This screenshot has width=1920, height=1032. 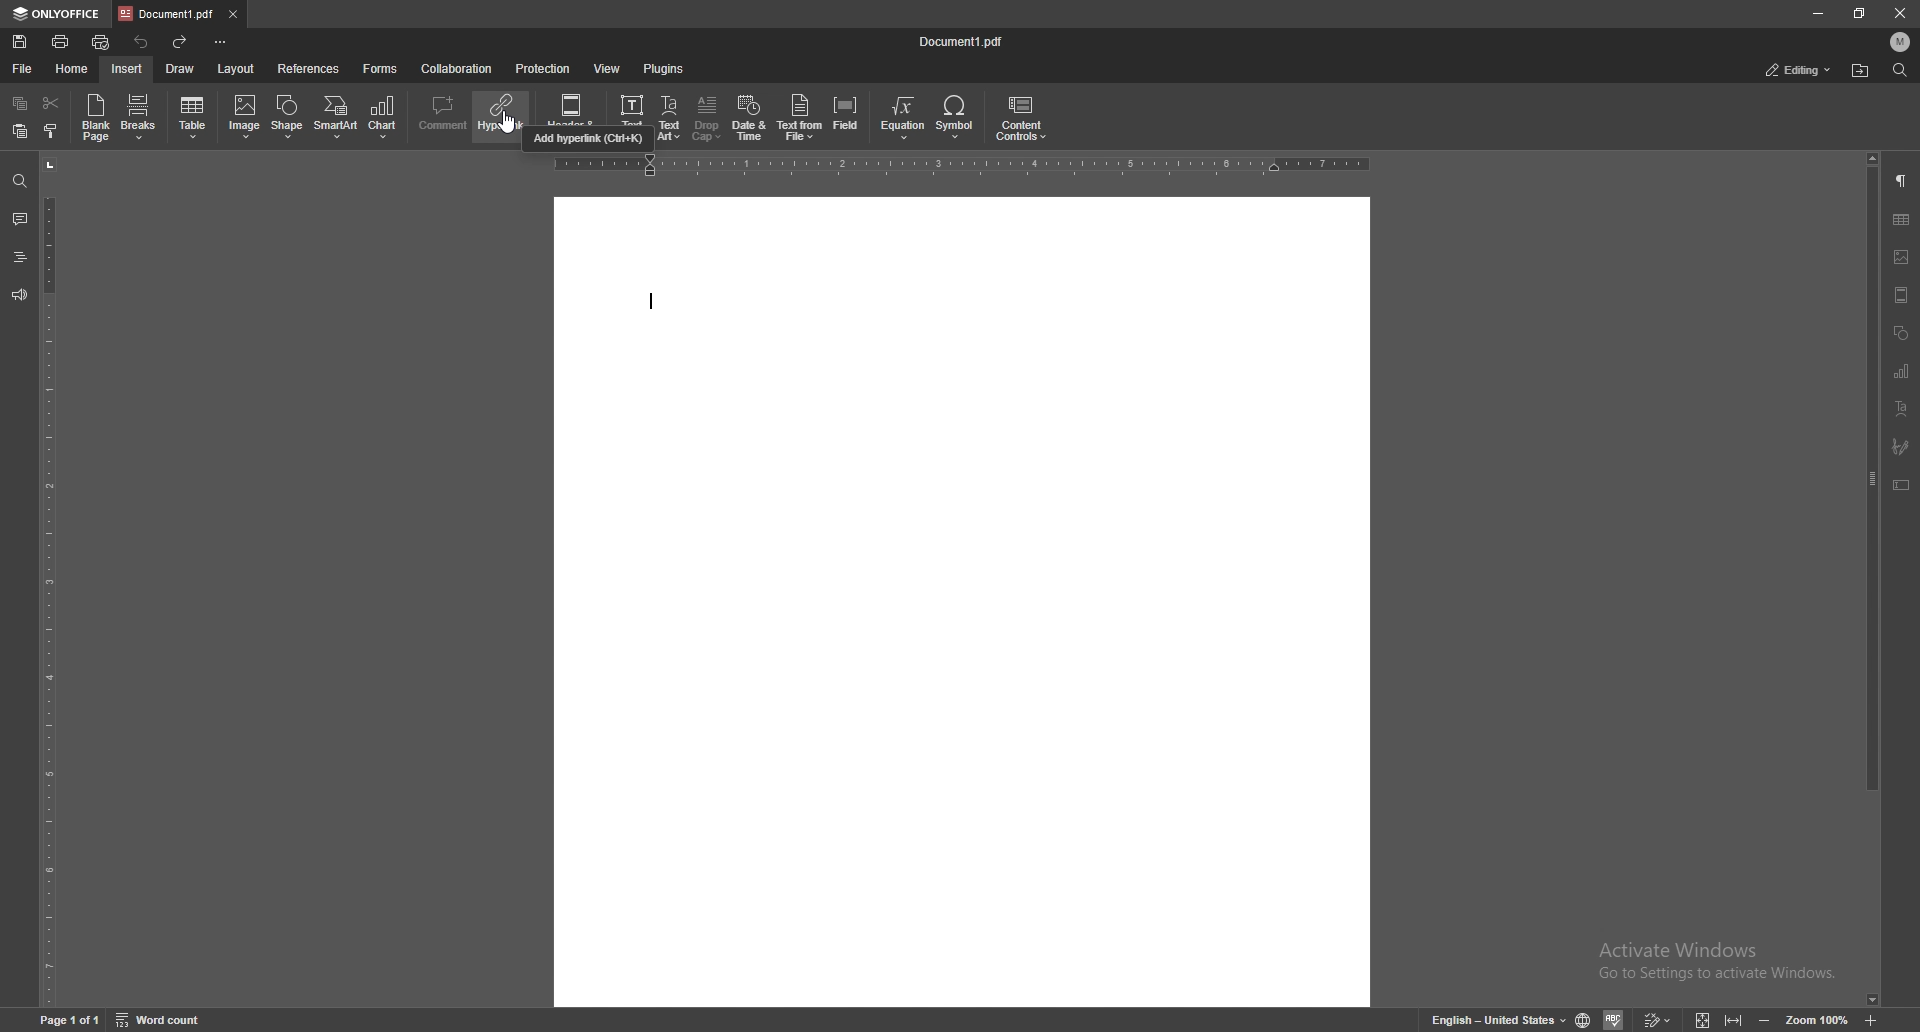 I want to click on table, so click(x=194, y=117).